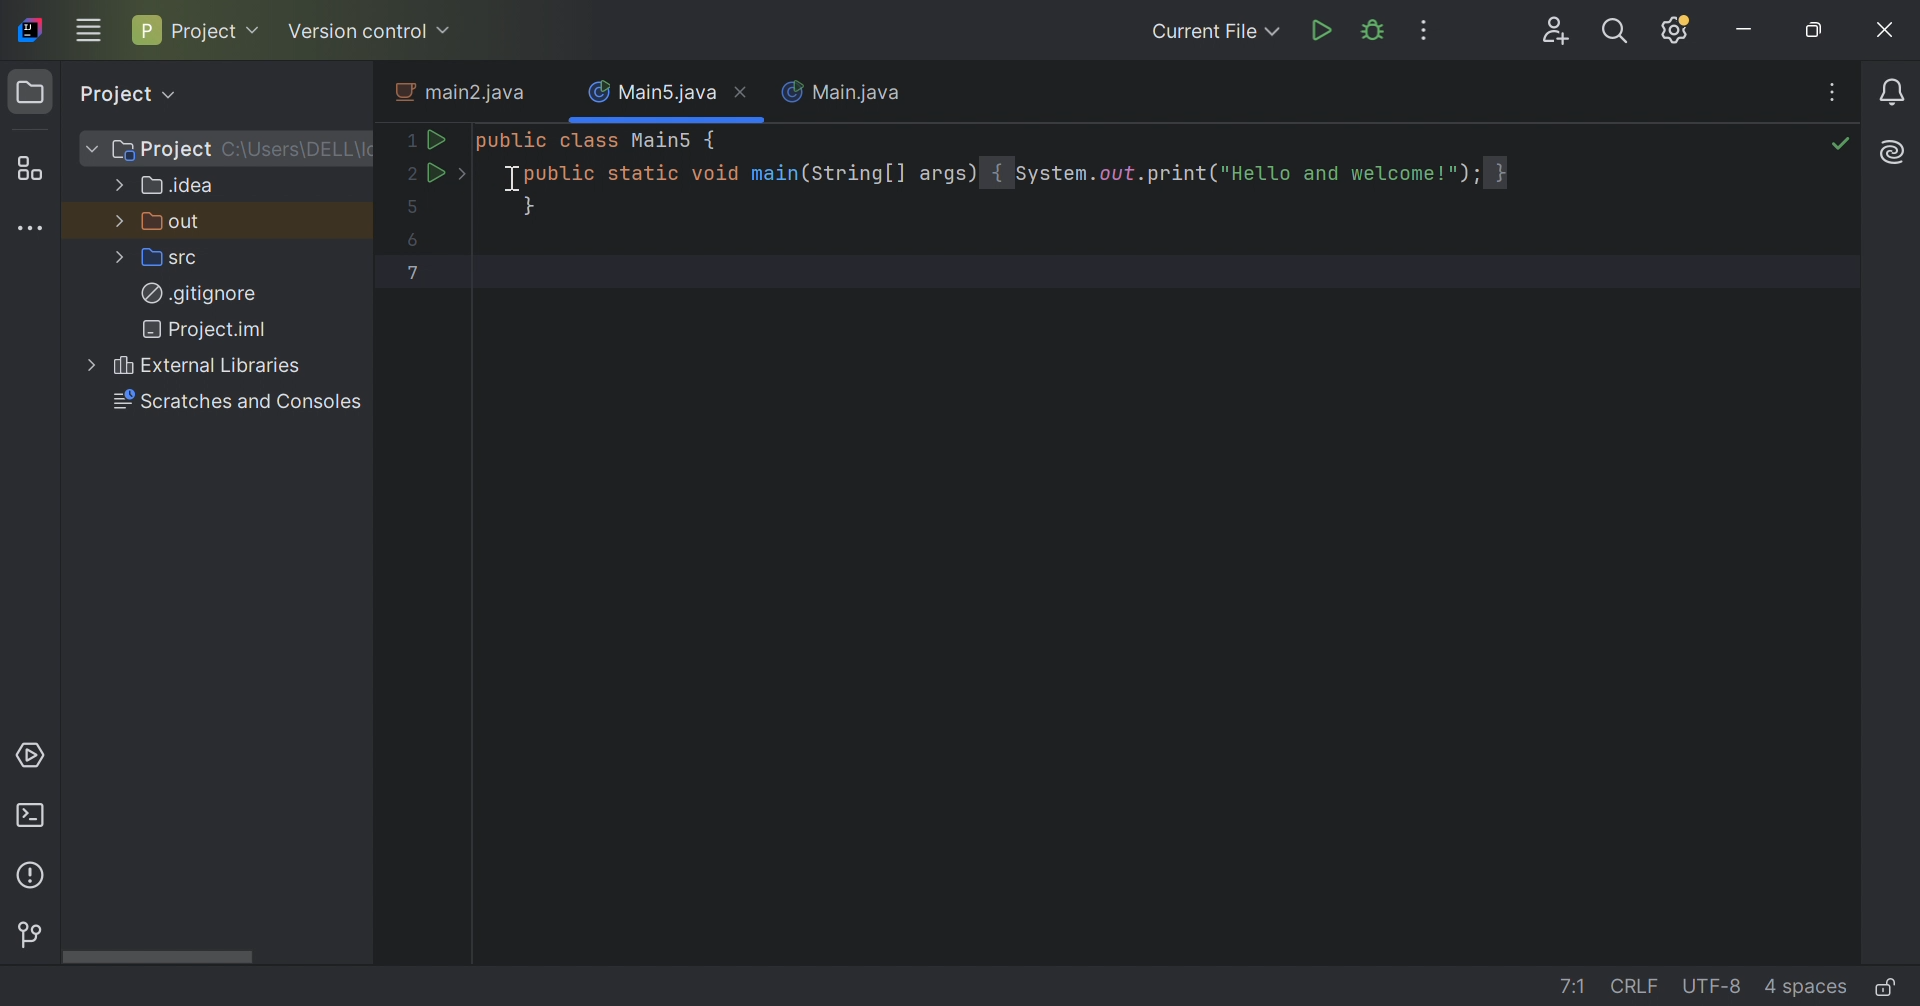  I want to click on .idea, so click(181, 190).